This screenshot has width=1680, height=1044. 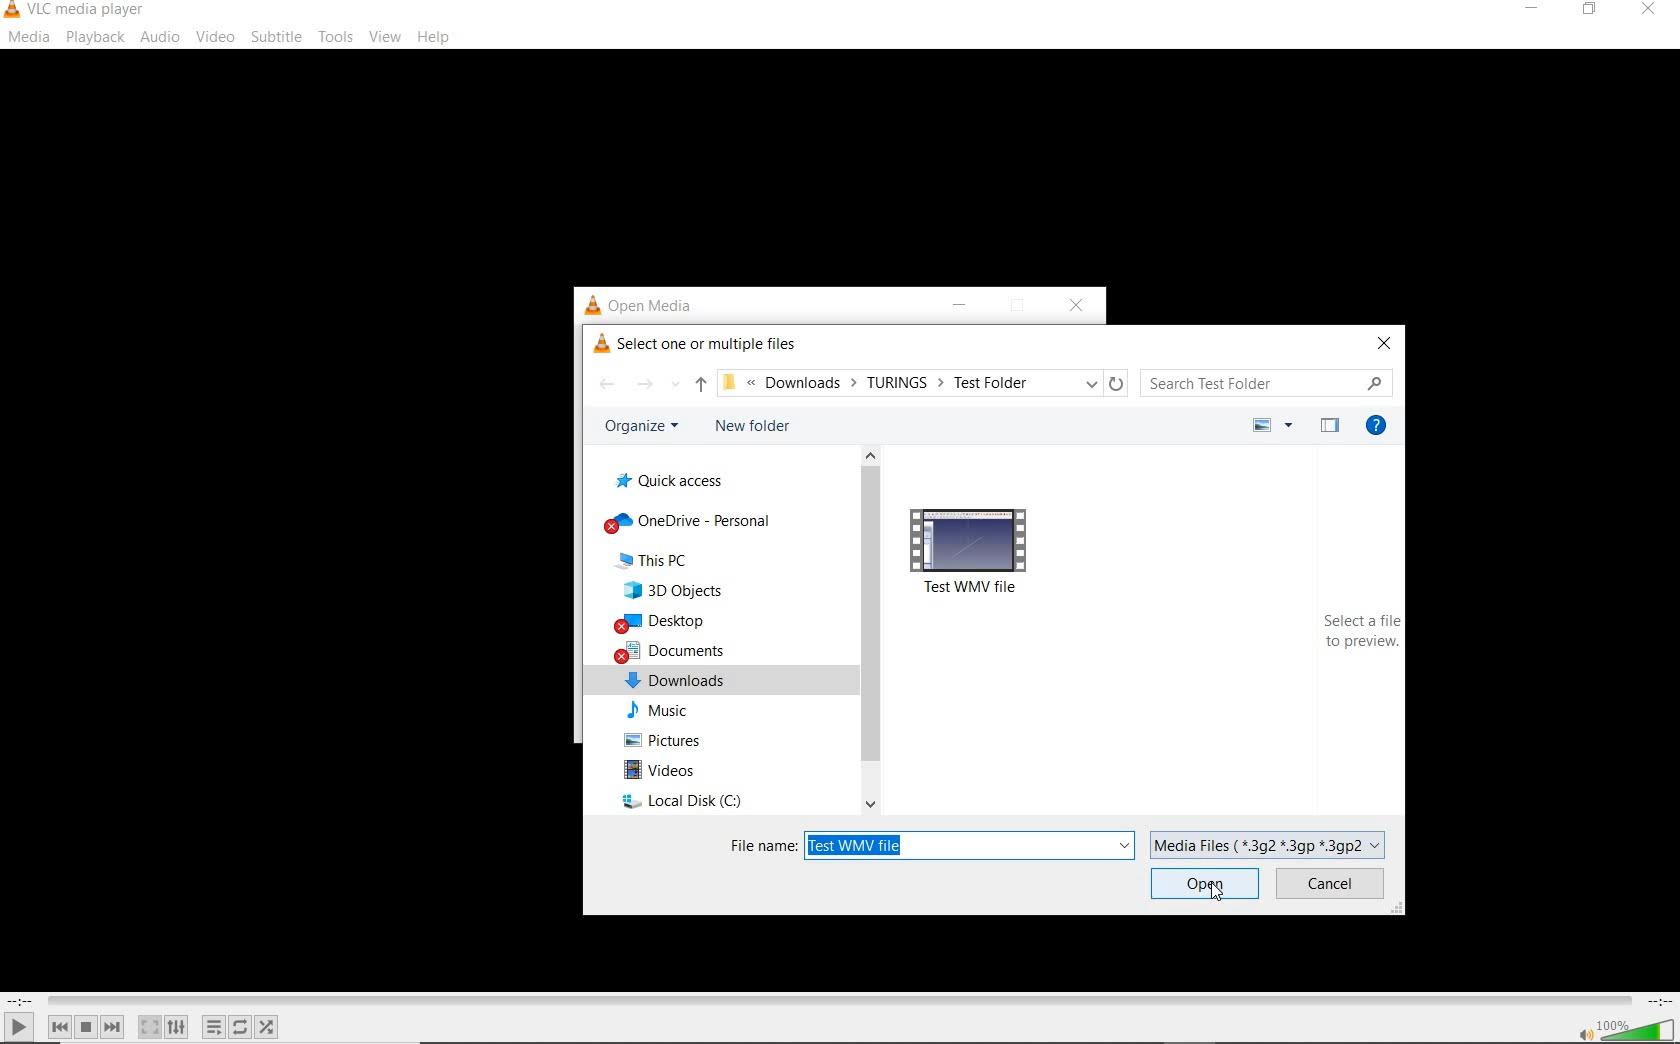 I want to click on play, so click(x=19, y=1026).